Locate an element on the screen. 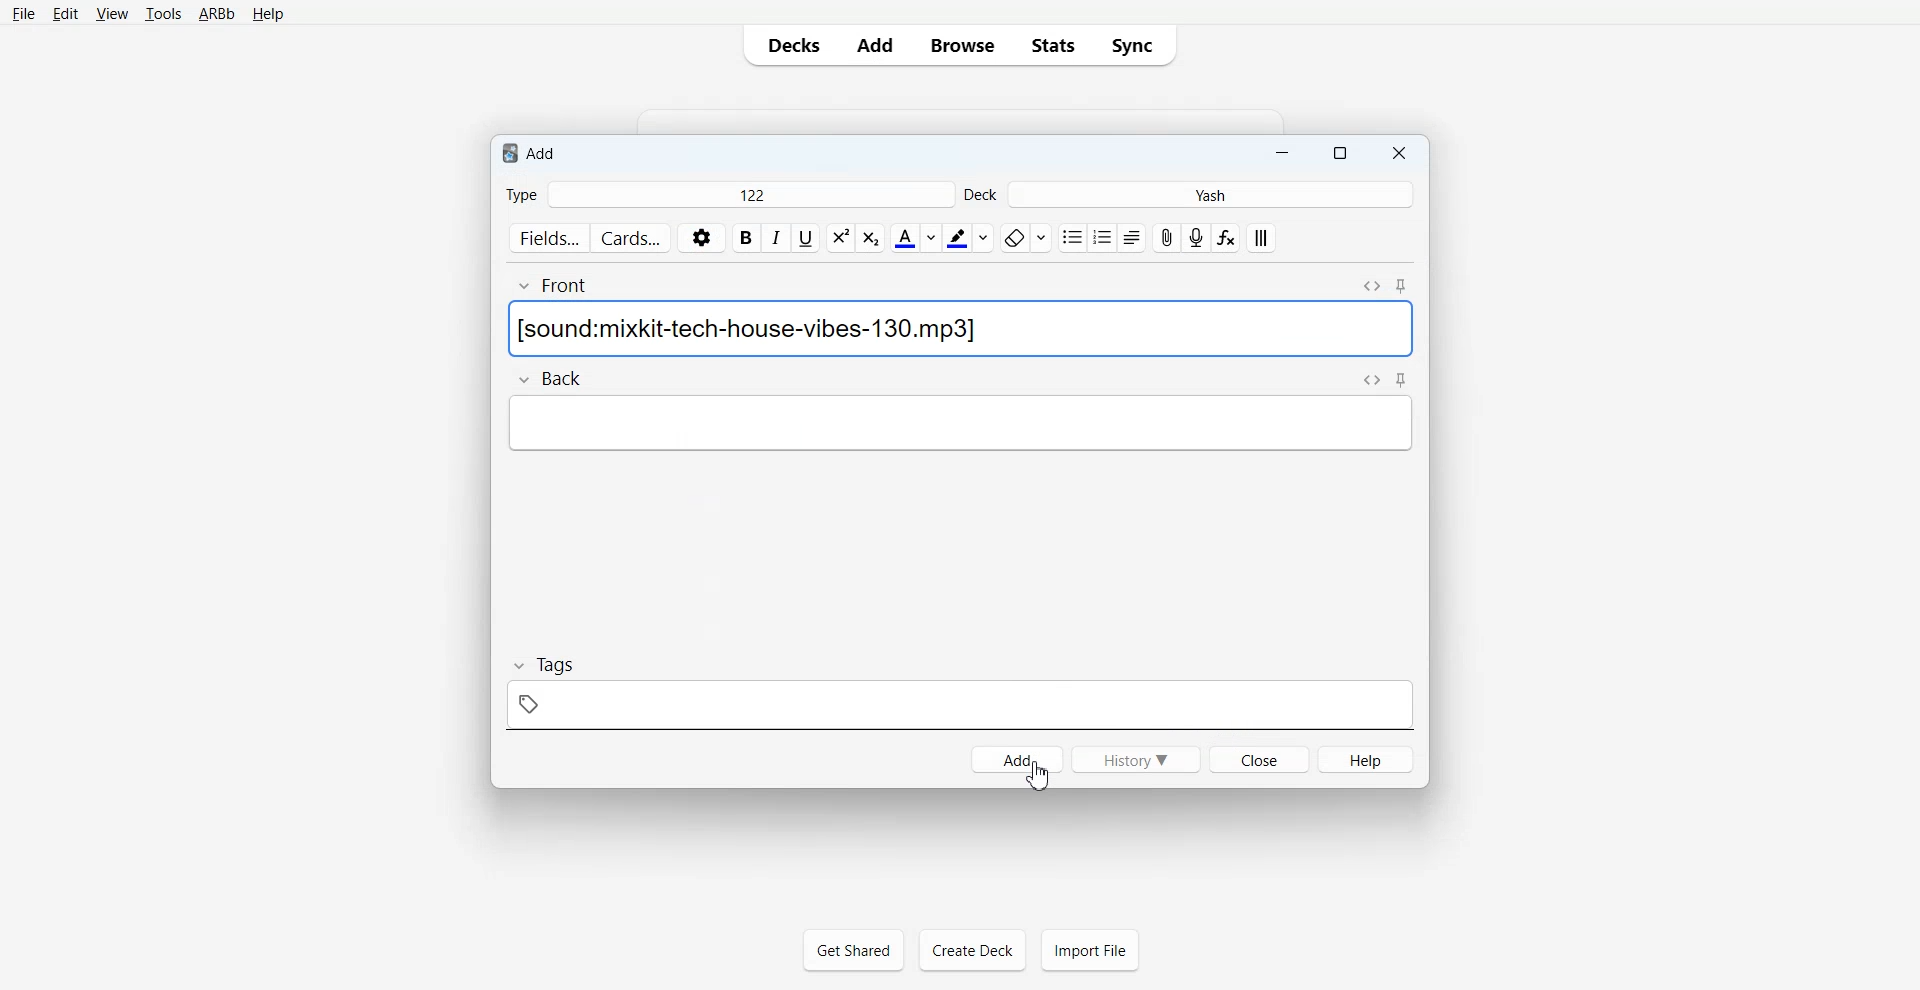  Get Shared is located at coordinates (853, 950).